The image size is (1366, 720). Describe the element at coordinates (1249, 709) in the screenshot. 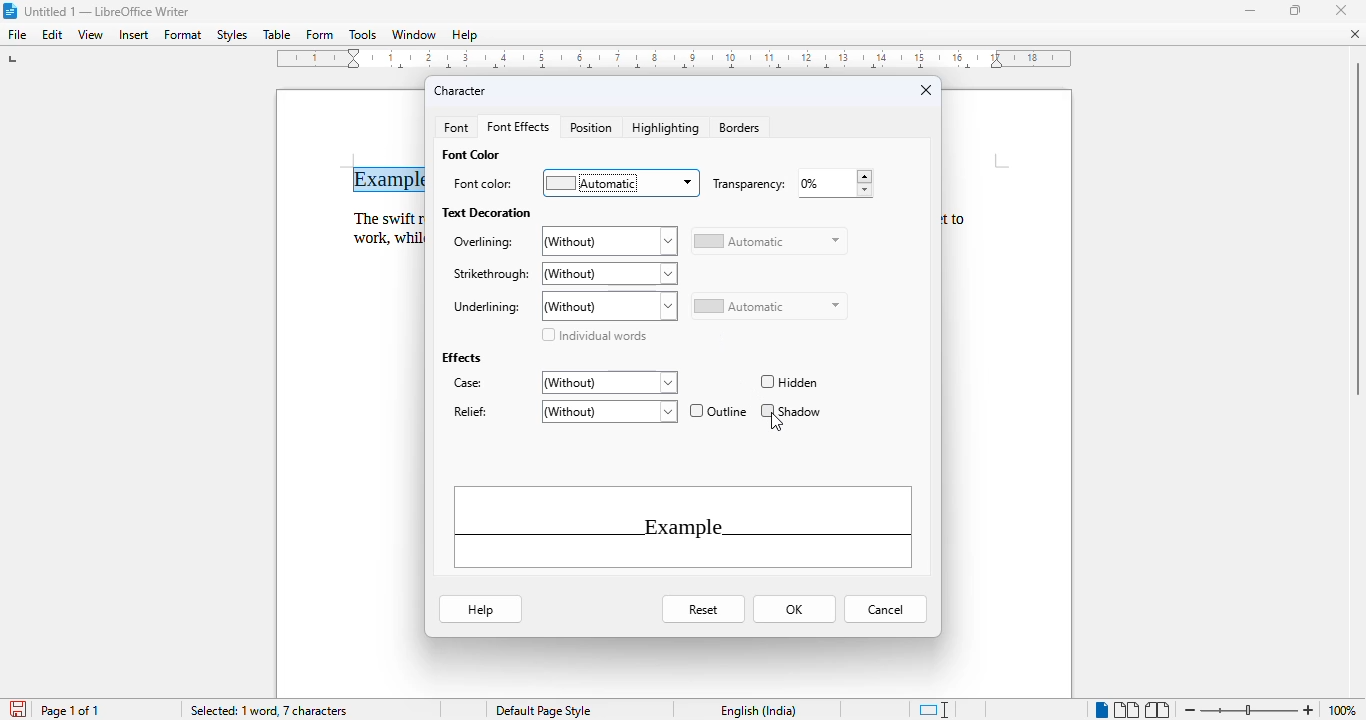

I see `Change zoom level` at that location.